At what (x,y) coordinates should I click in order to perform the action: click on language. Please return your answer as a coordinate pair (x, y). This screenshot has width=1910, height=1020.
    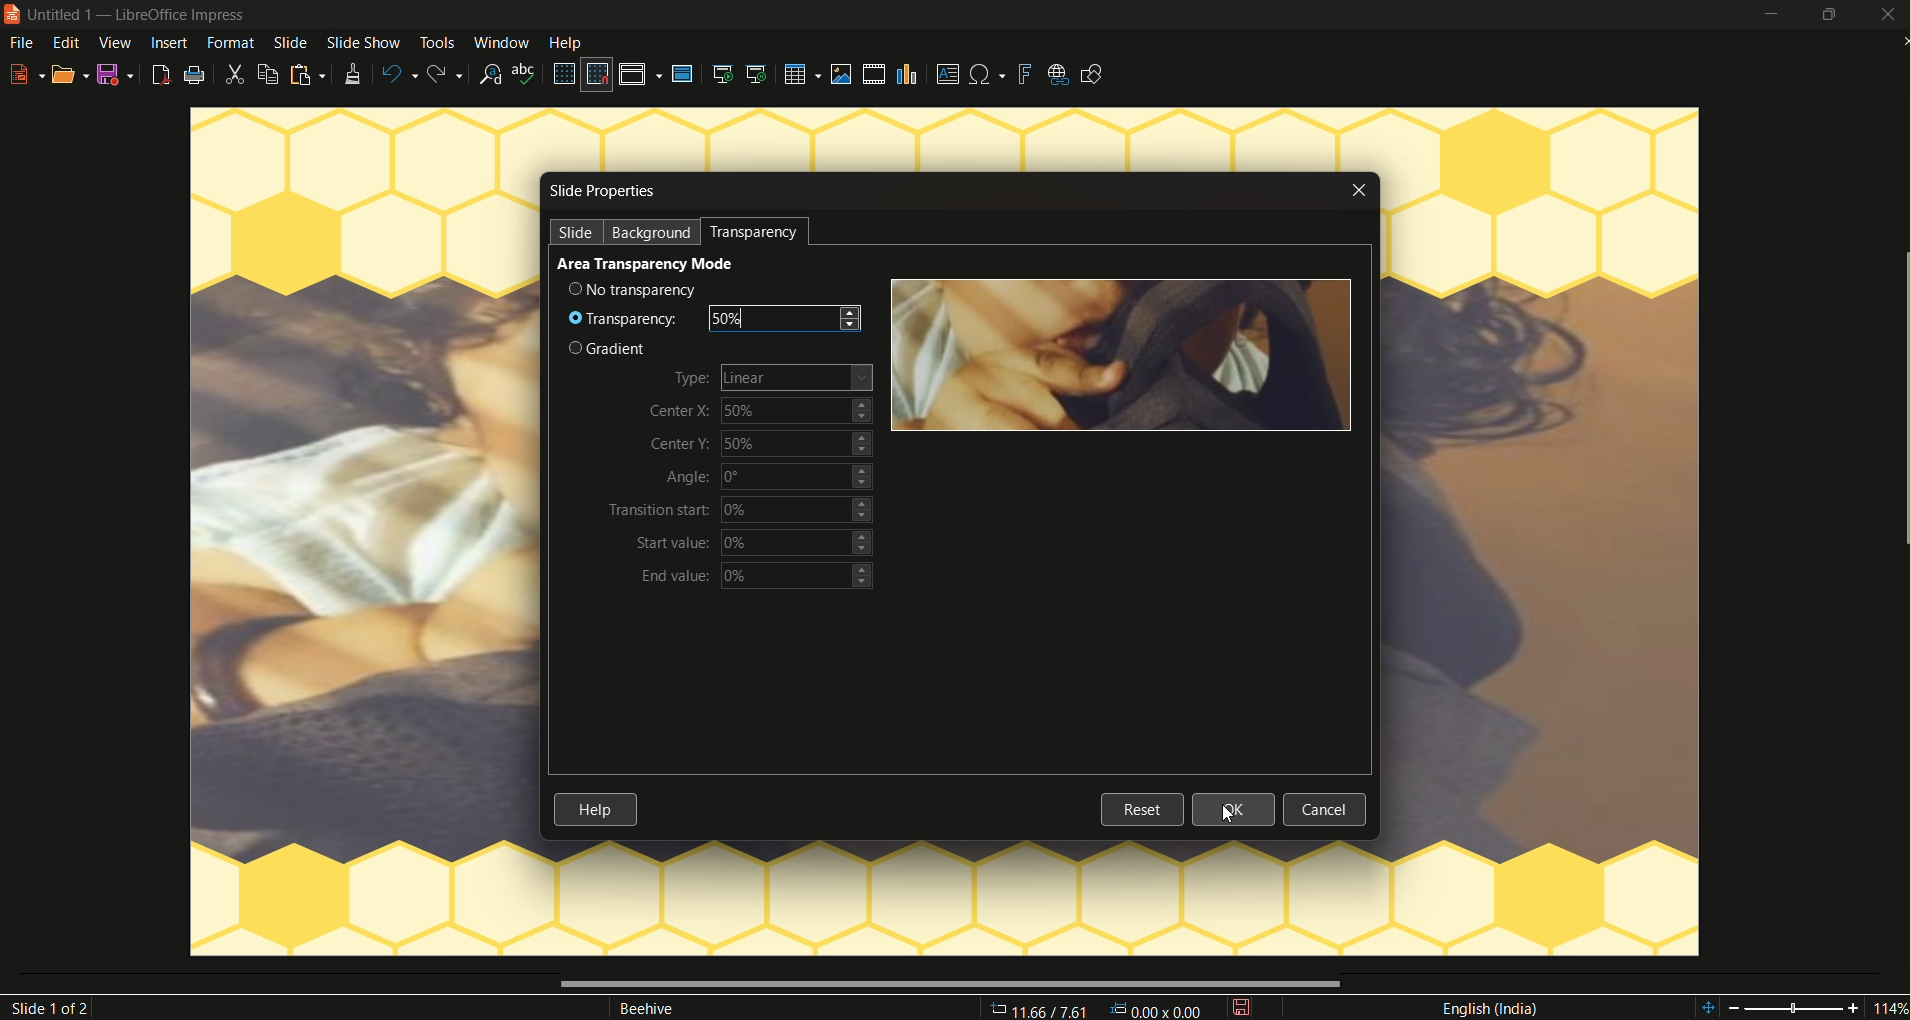
    Looking at the image, I should click on (1489, 1009).